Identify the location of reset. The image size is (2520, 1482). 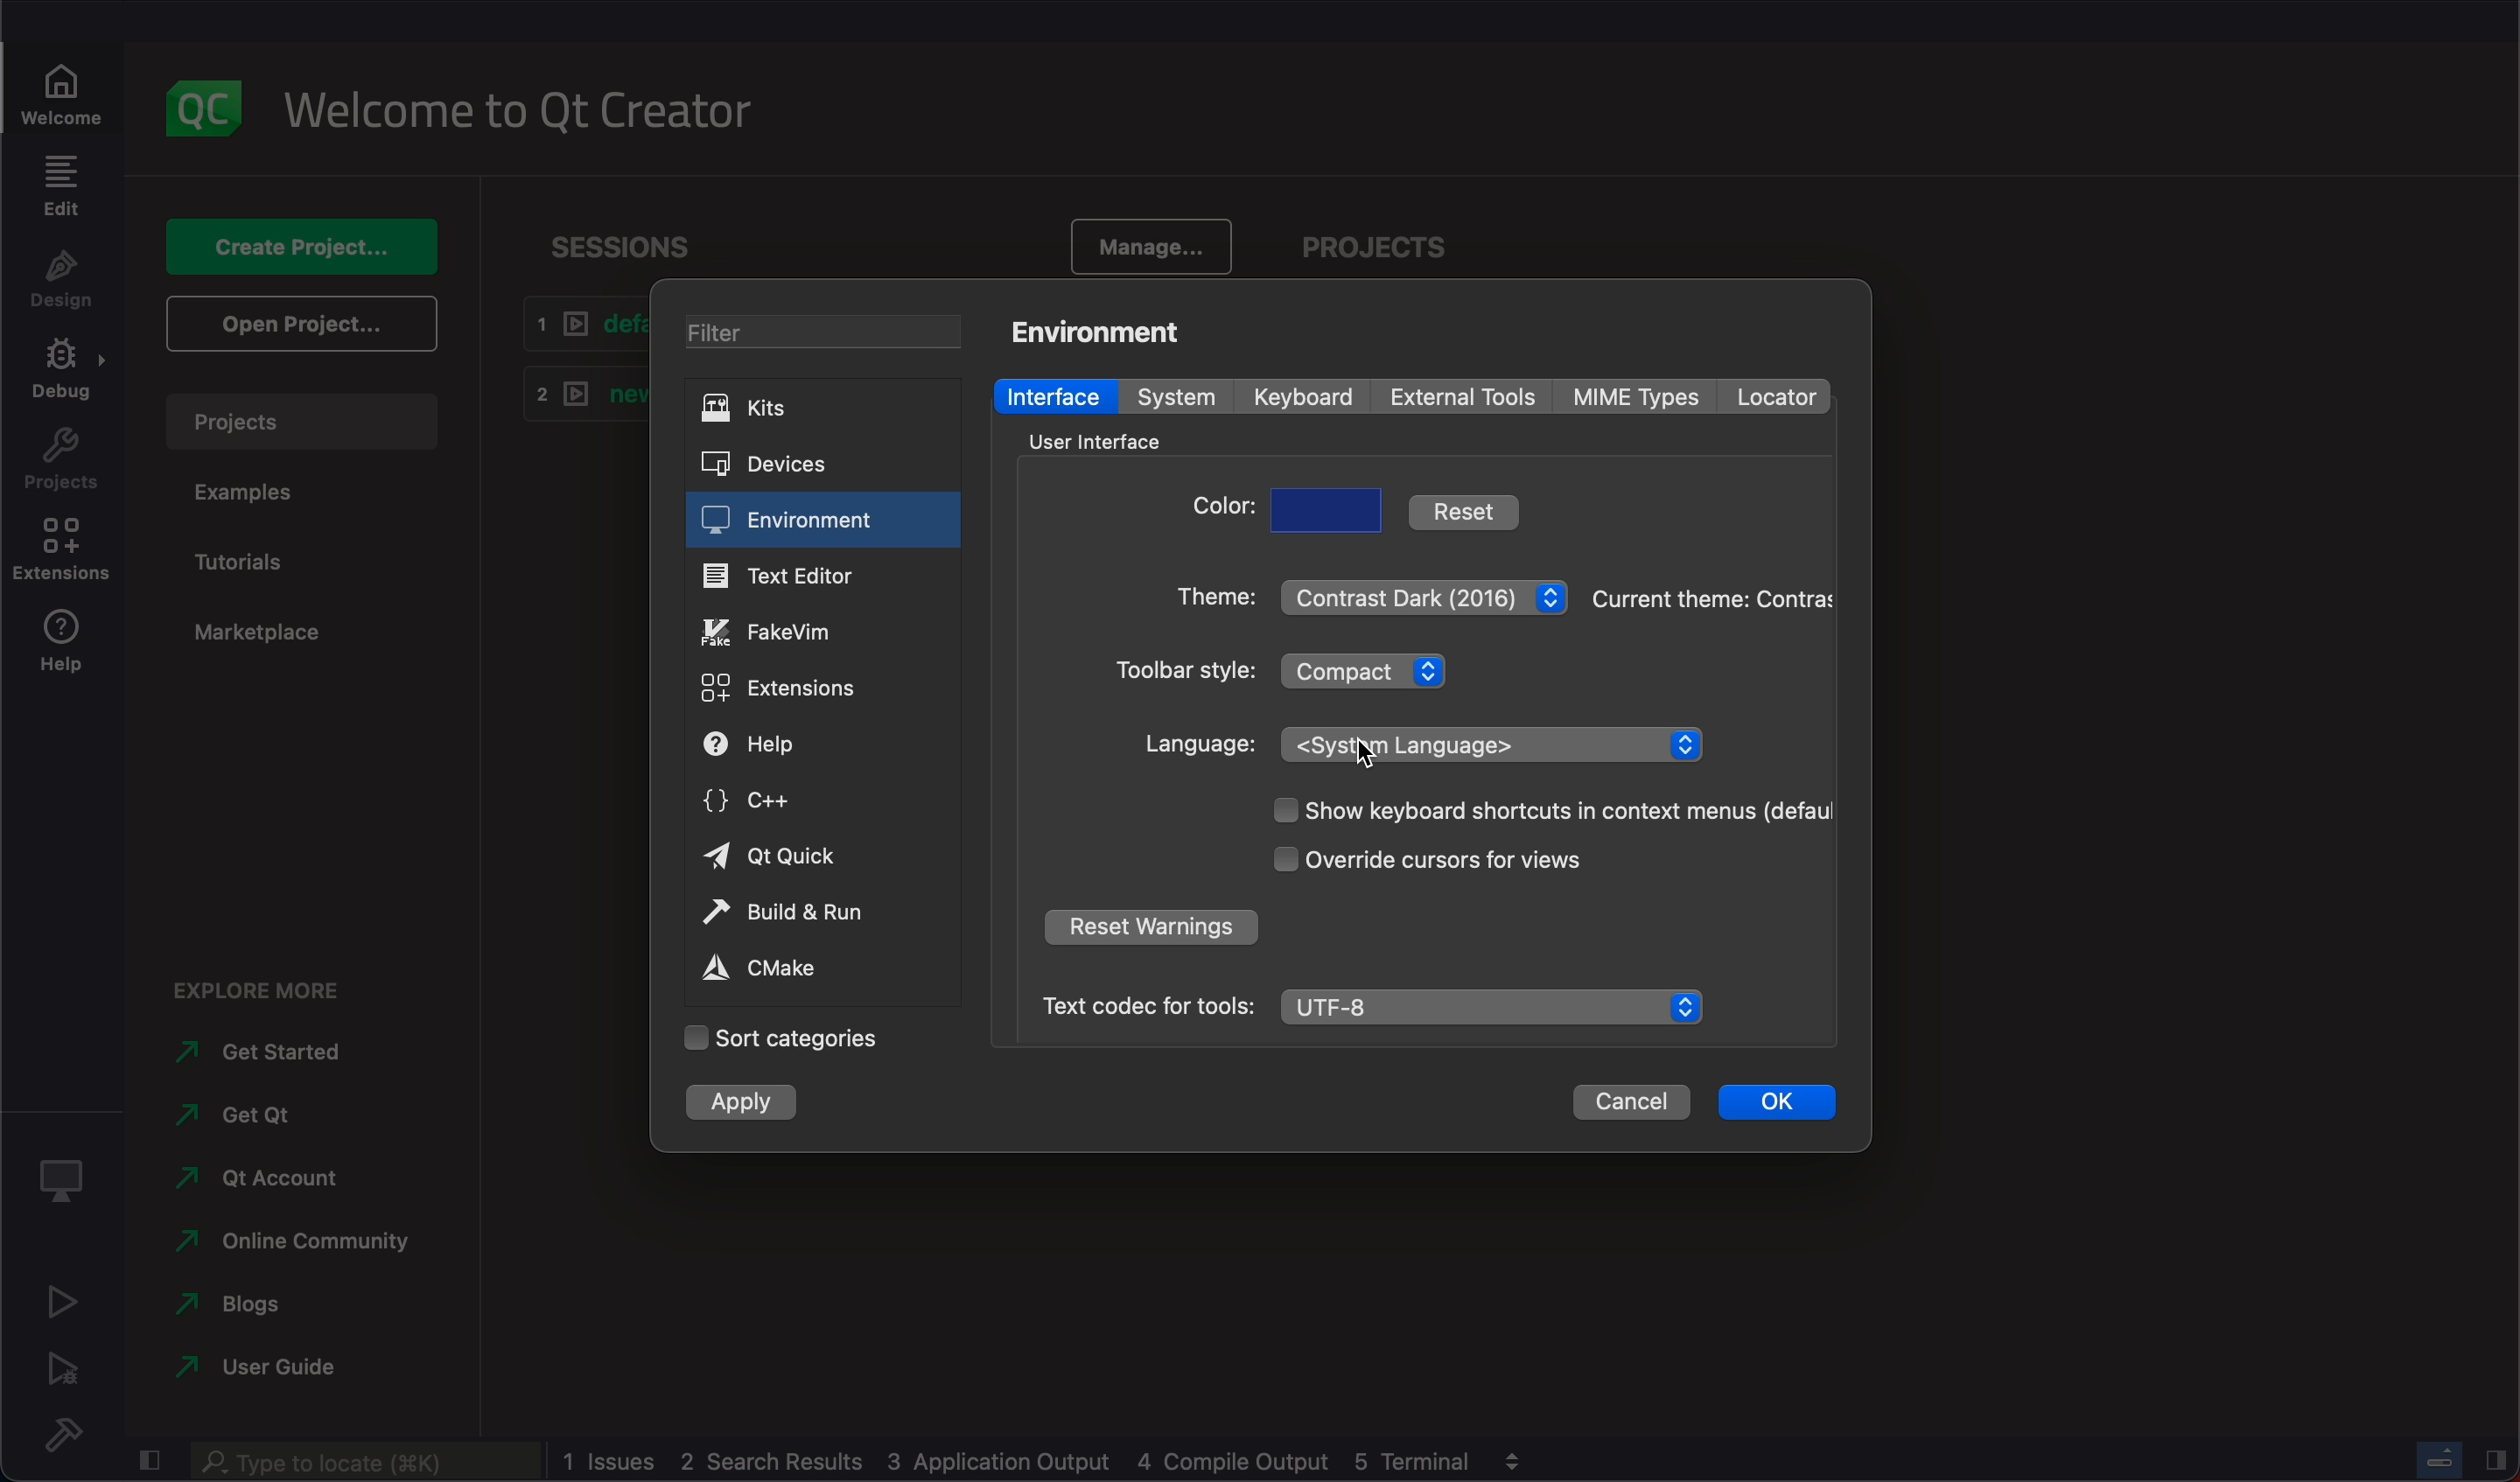
(1468, 508).